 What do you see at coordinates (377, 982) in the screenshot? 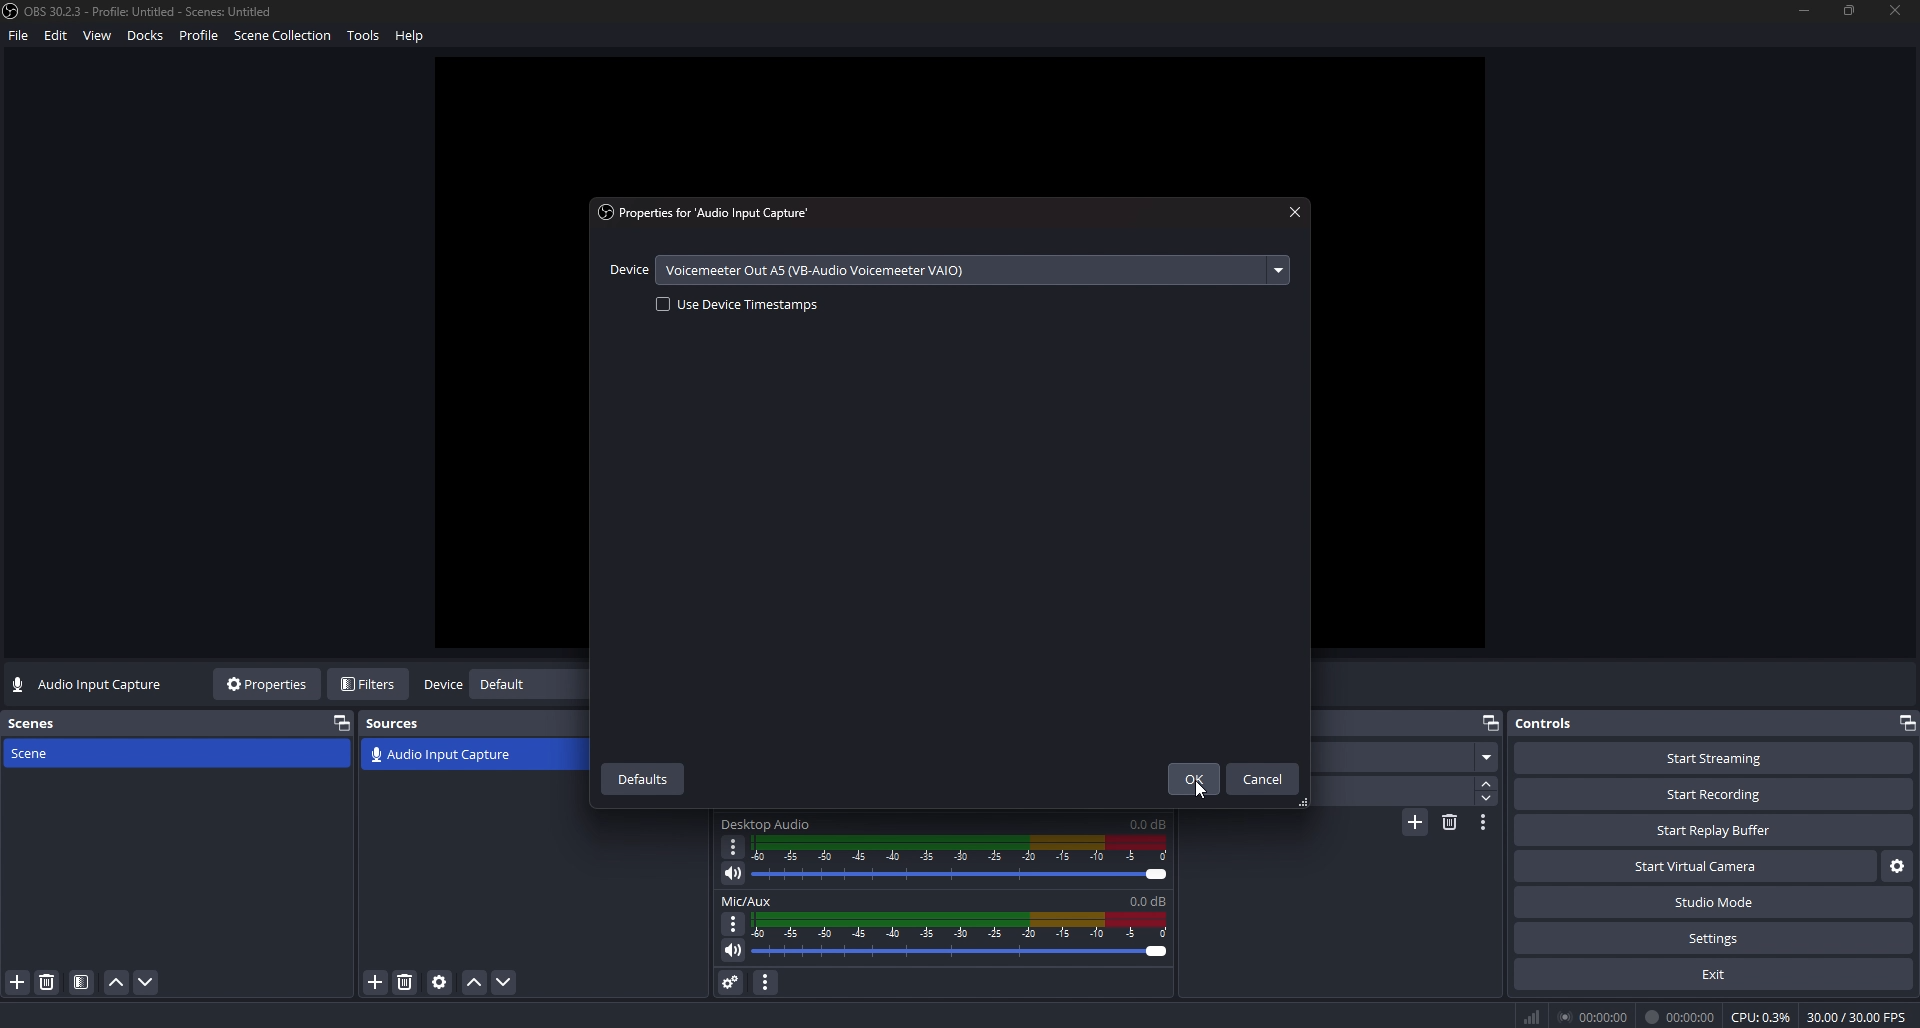
I see `add source` at bounding box center [377, 982].